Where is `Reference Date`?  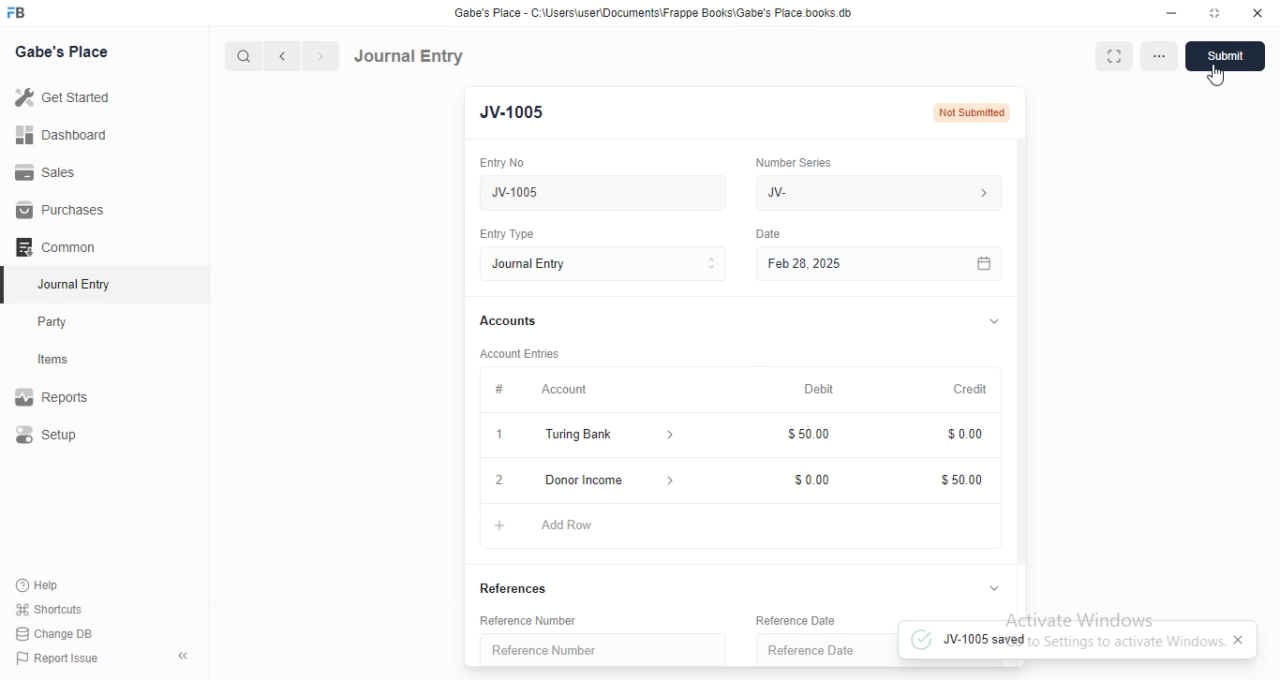 Reference Date is located at coordinates (807, 620).